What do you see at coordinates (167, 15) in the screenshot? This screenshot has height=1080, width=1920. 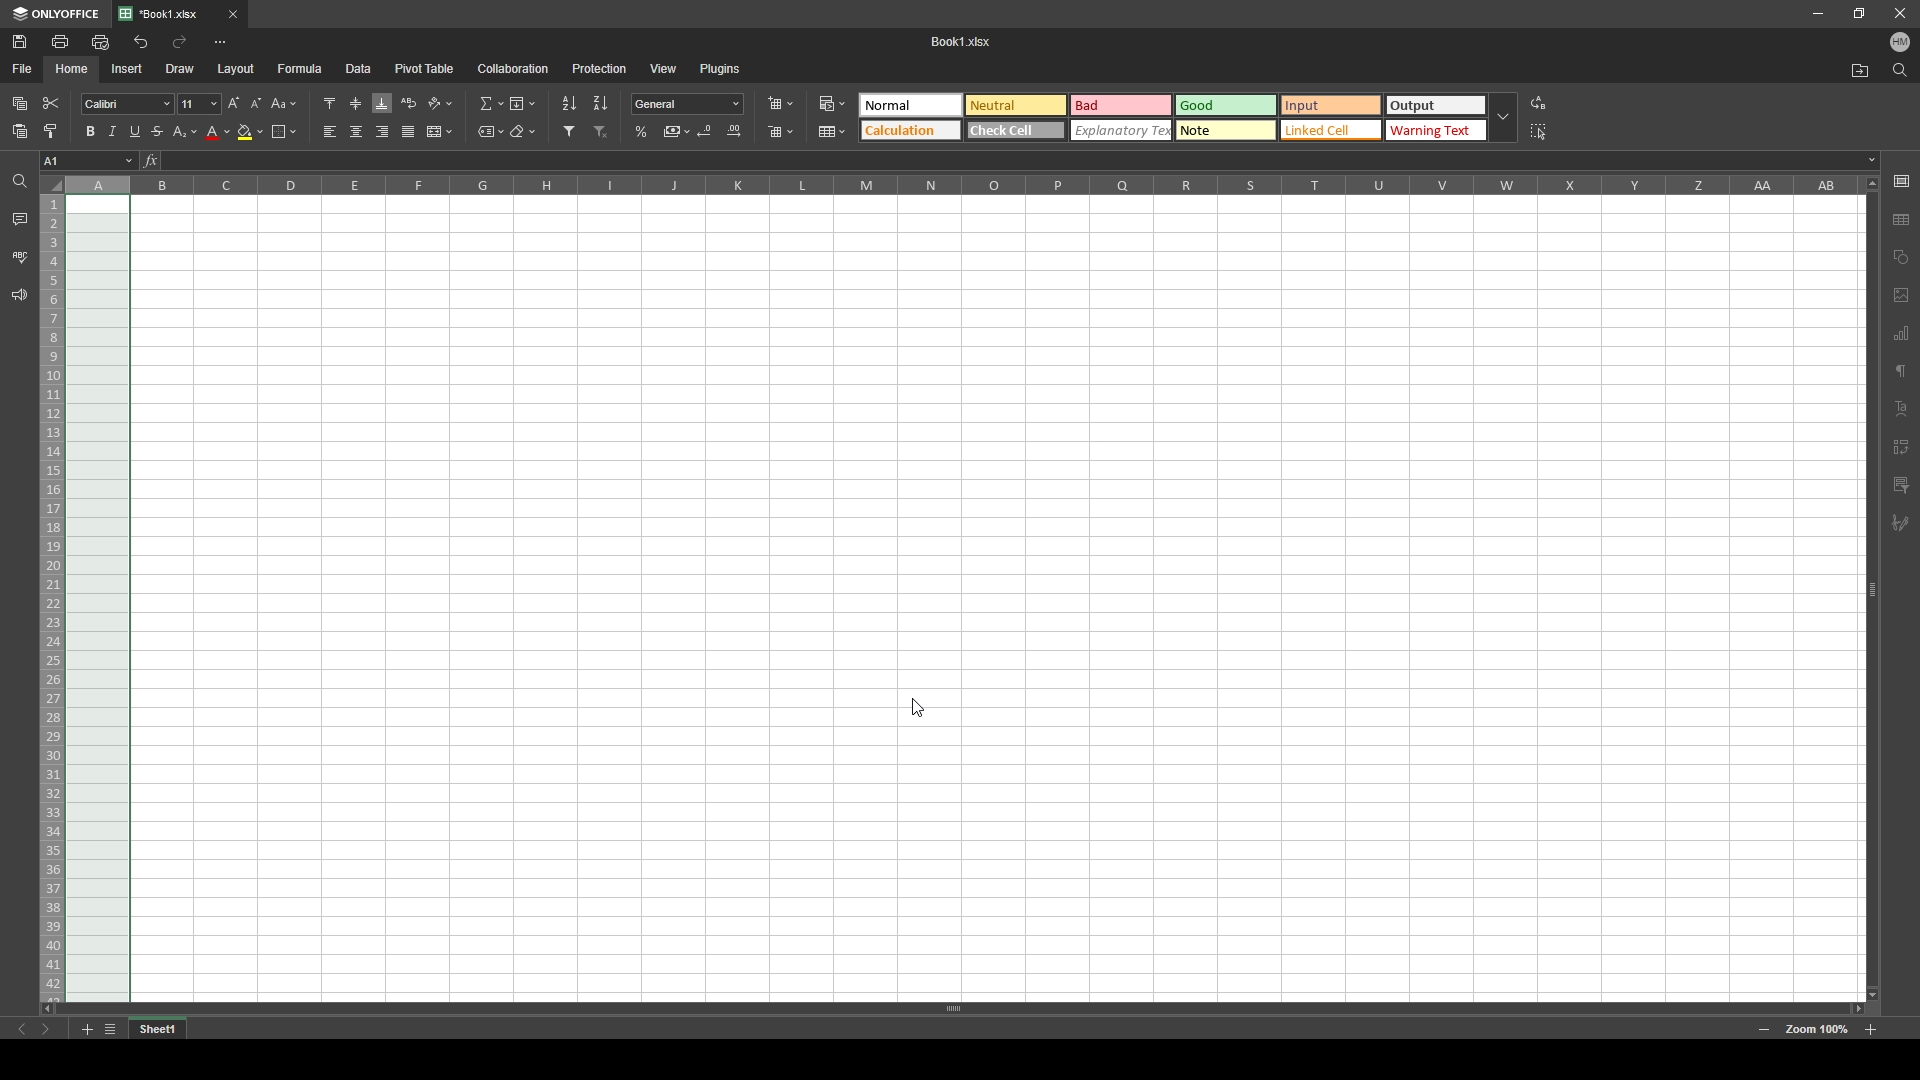 I see `tab` at bounding box center [167, 15].